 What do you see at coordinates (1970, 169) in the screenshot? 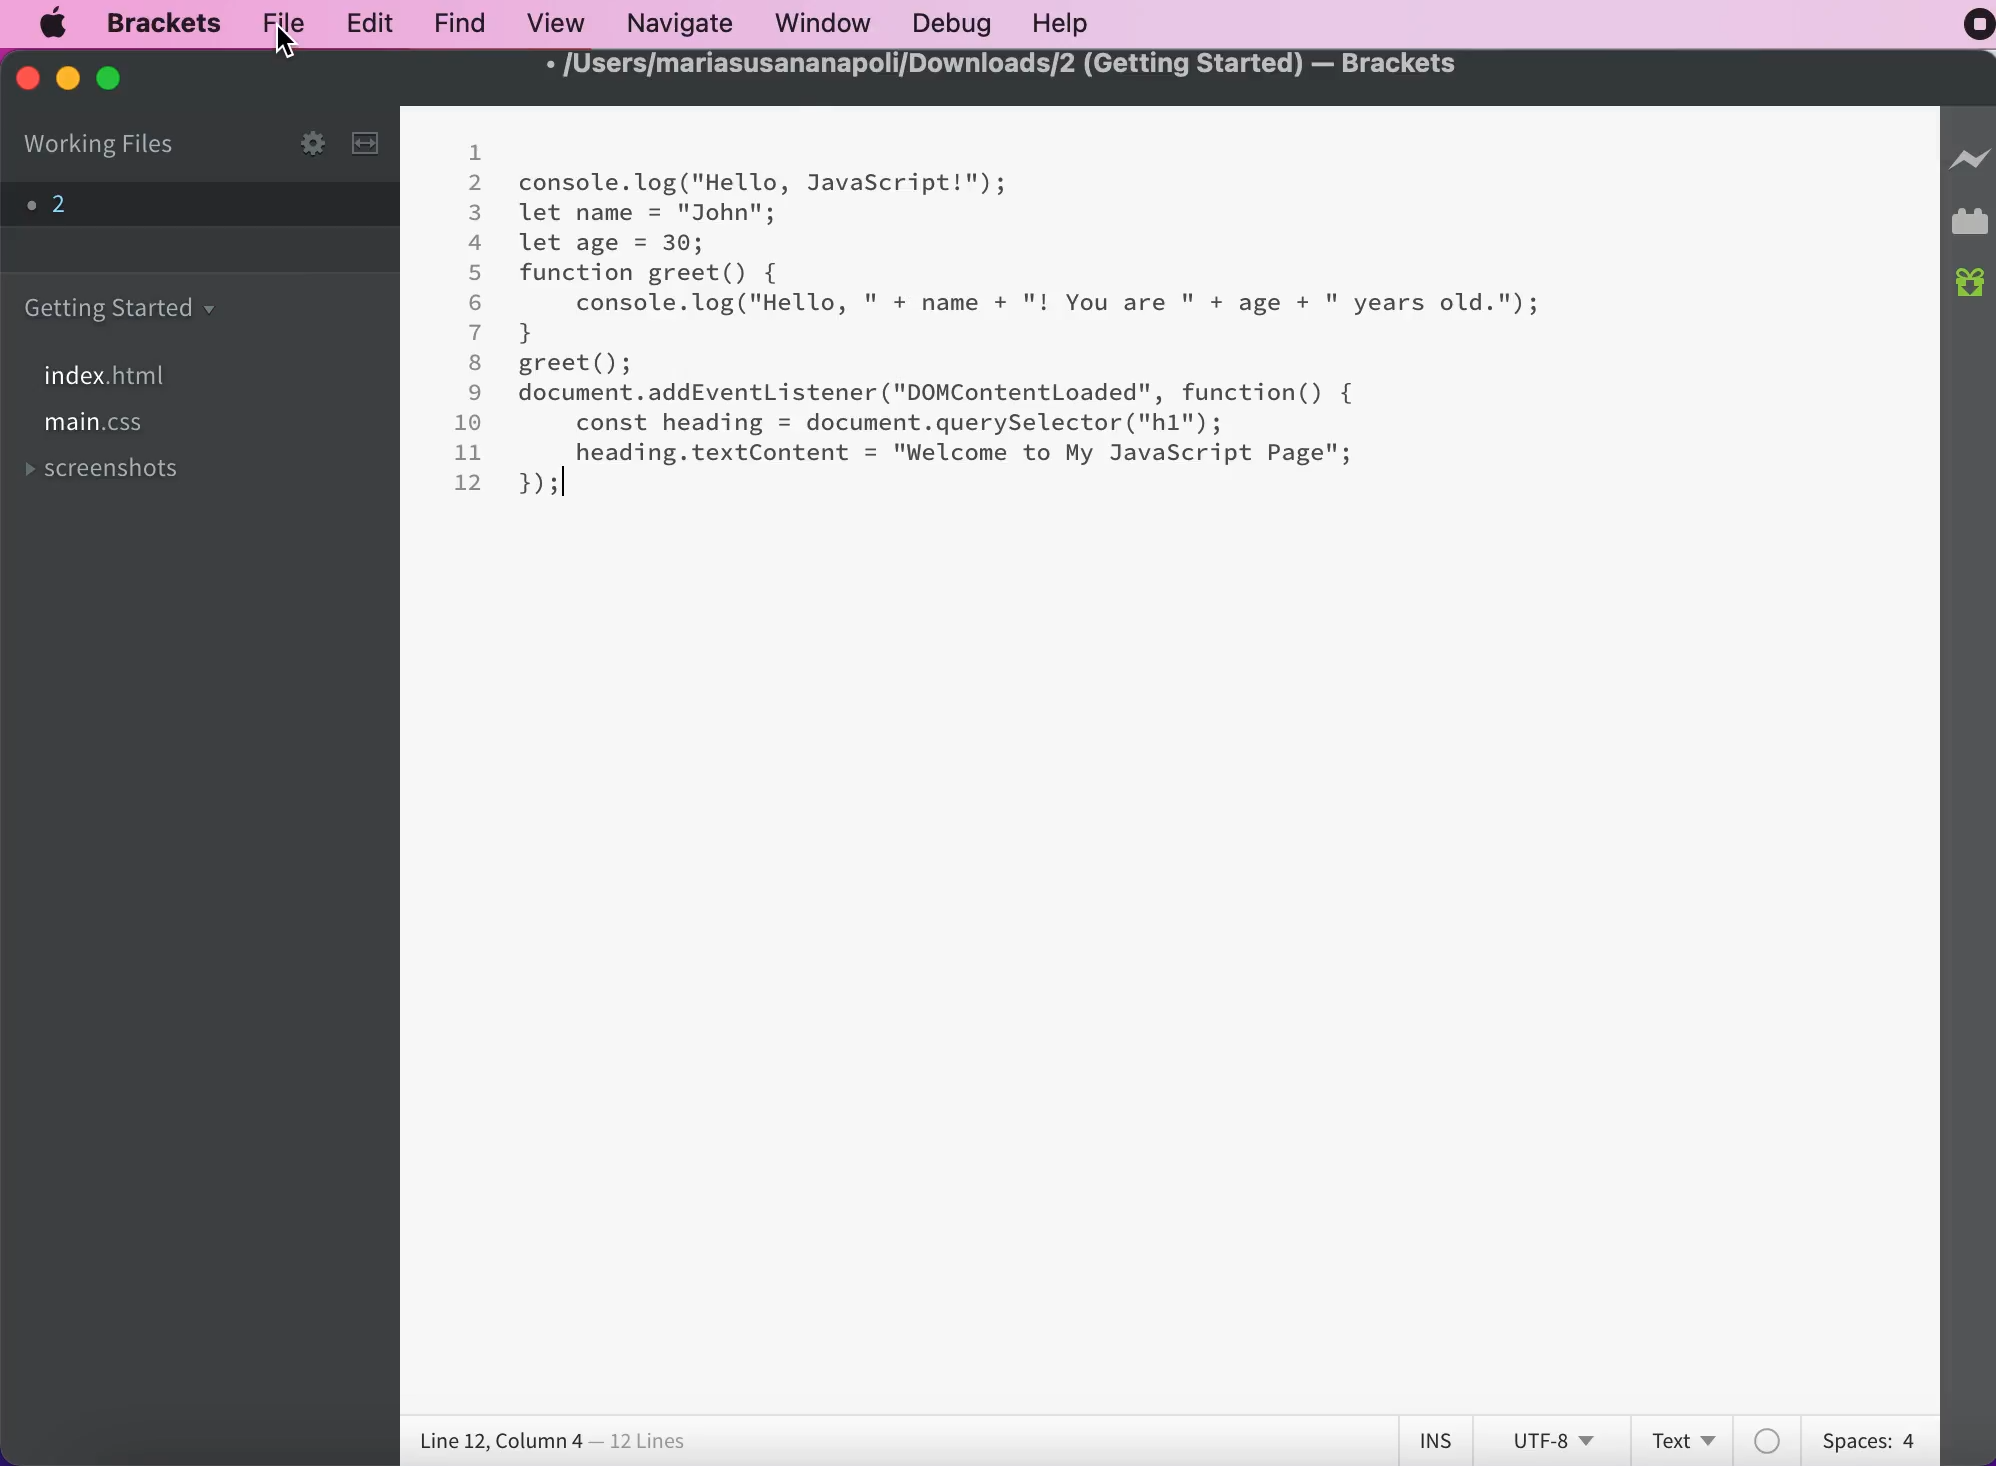
I see `live preview` at bounding box center [1970, 169].